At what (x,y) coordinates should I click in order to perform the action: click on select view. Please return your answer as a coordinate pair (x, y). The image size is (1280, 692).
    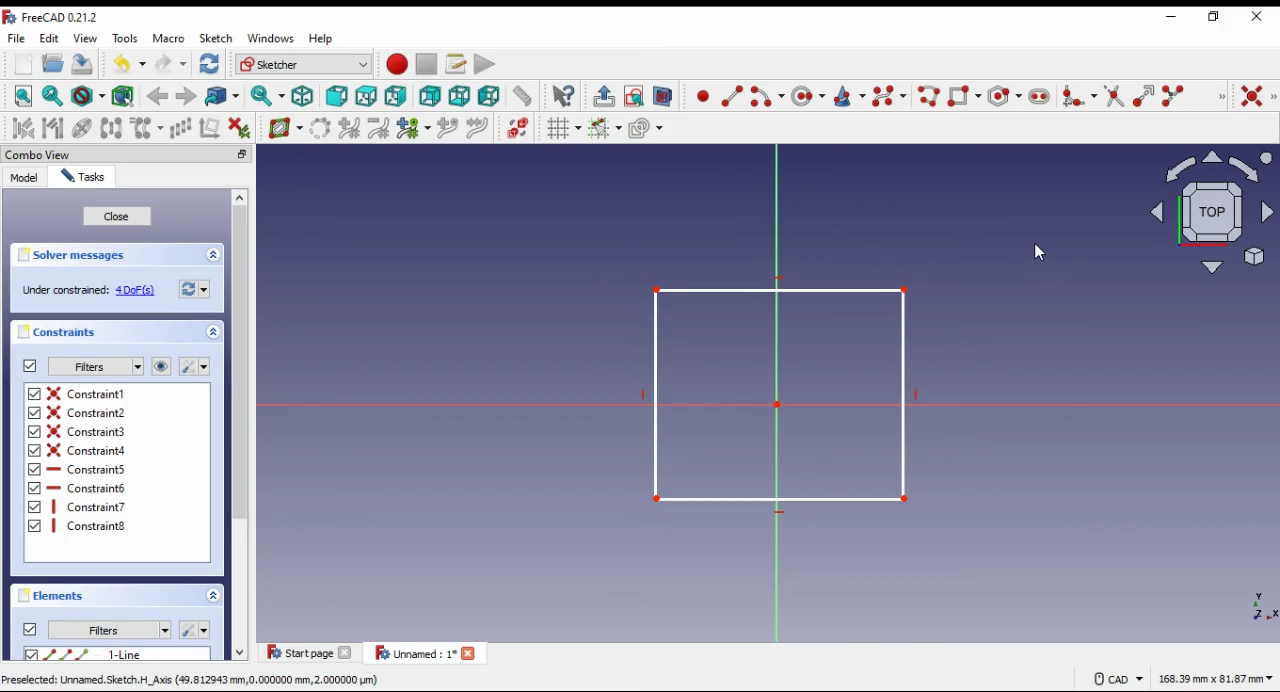
    Looking at the image, I should click on (1208, 212).